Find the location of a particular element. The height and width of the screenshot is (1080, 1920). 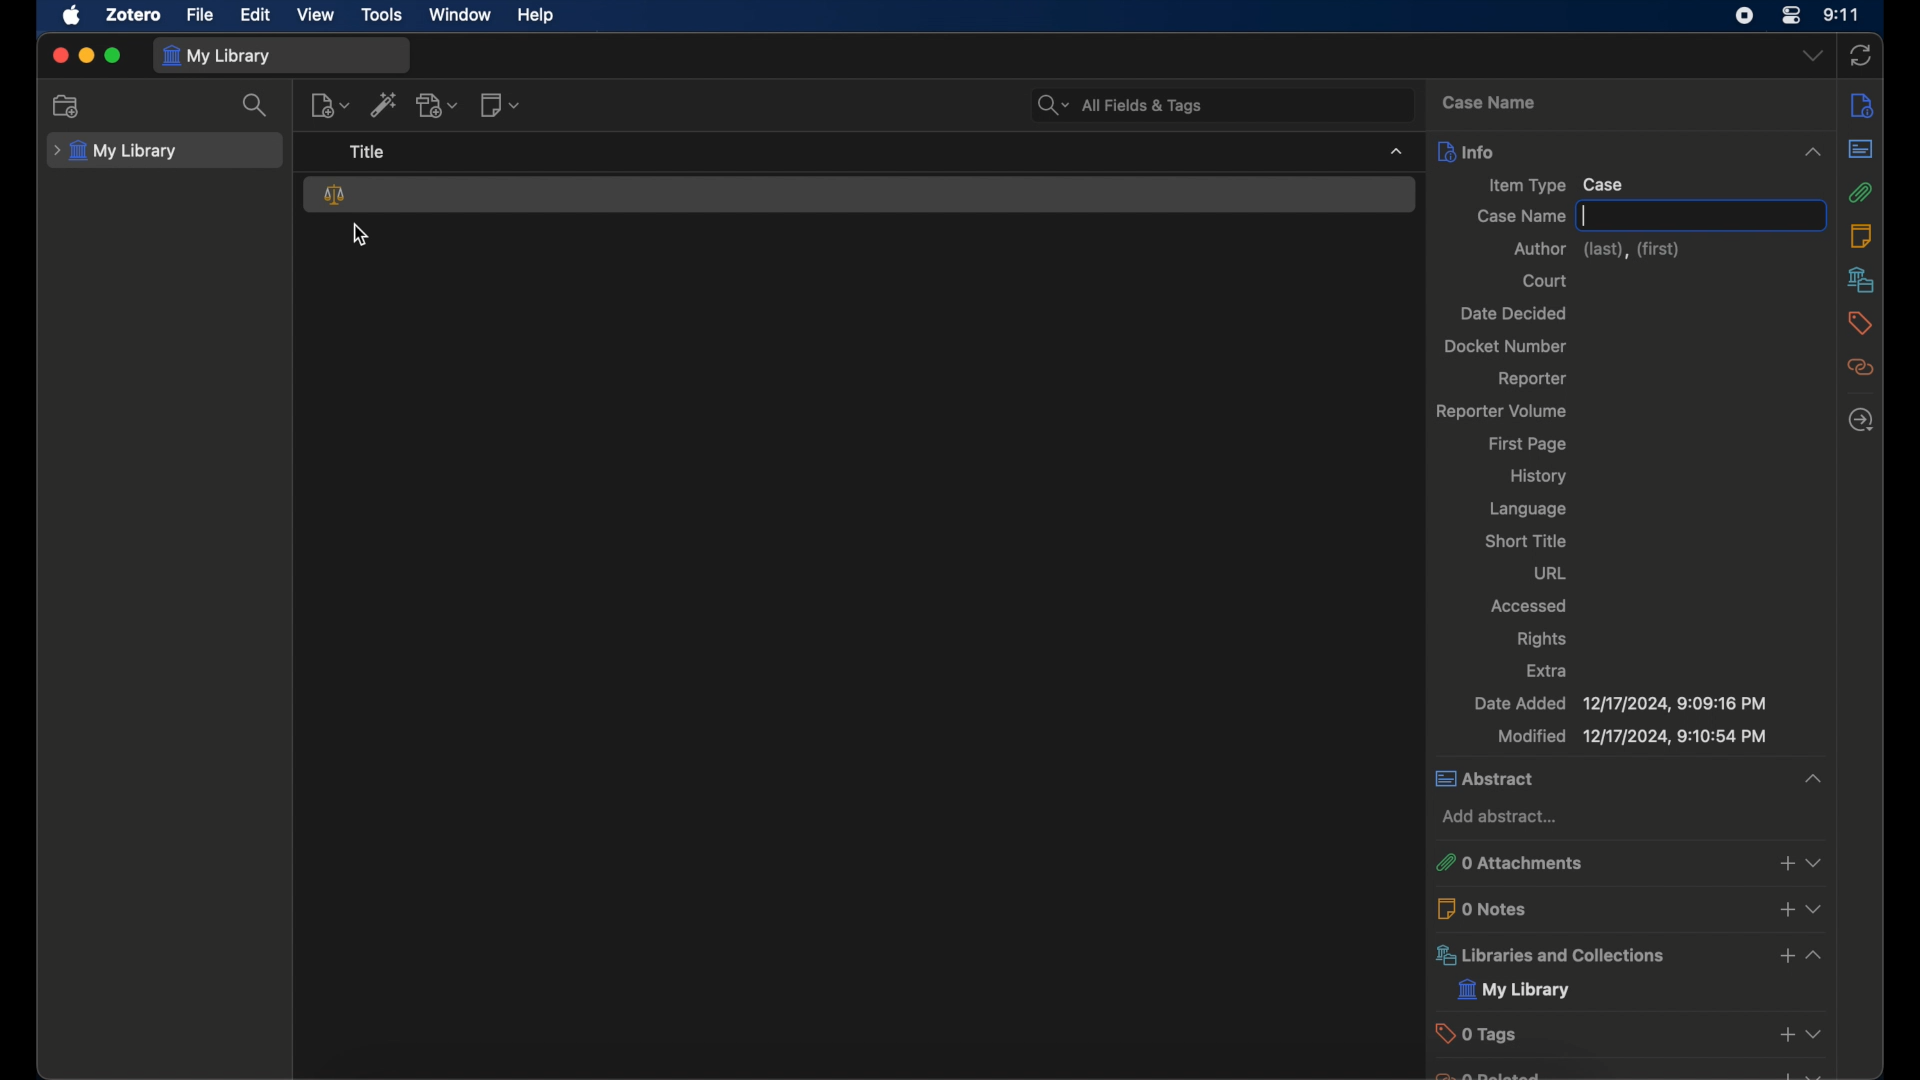

date added is located at coordinates (1618, 705).